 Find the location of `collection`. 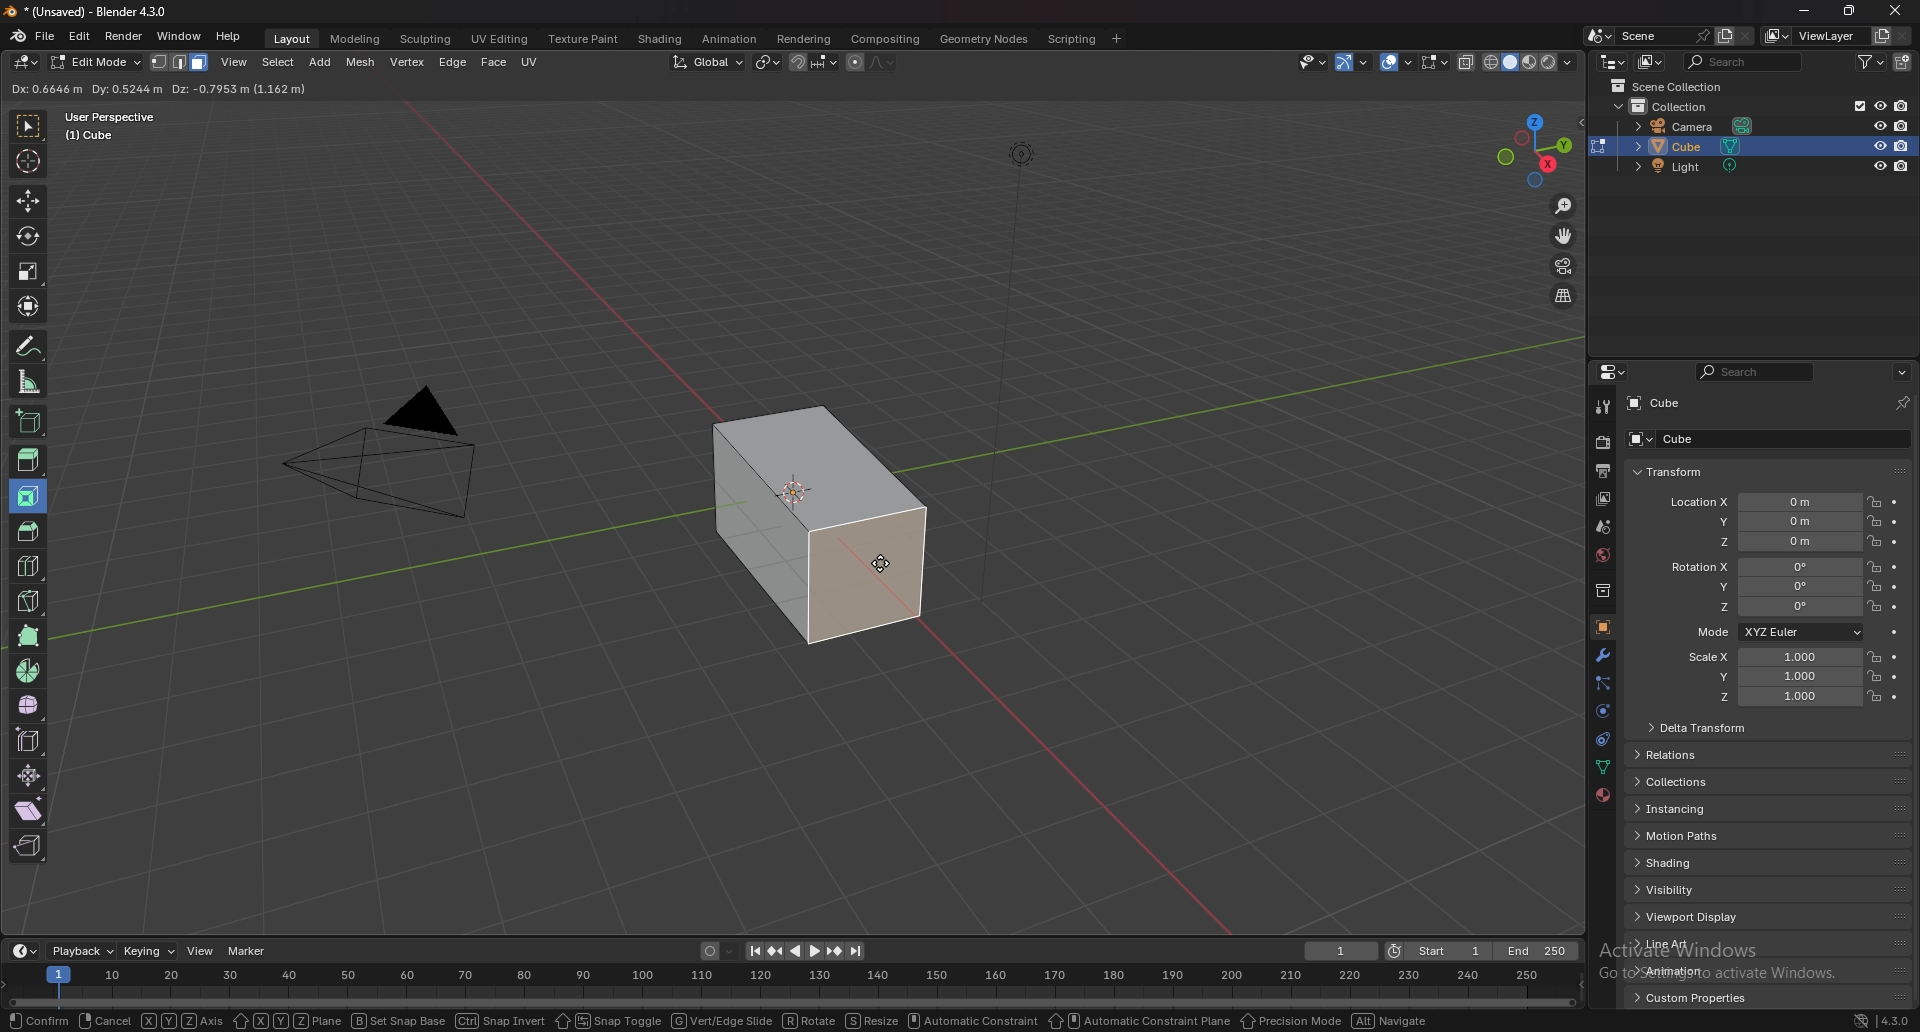

collection is located at coordinates (1601, 591).